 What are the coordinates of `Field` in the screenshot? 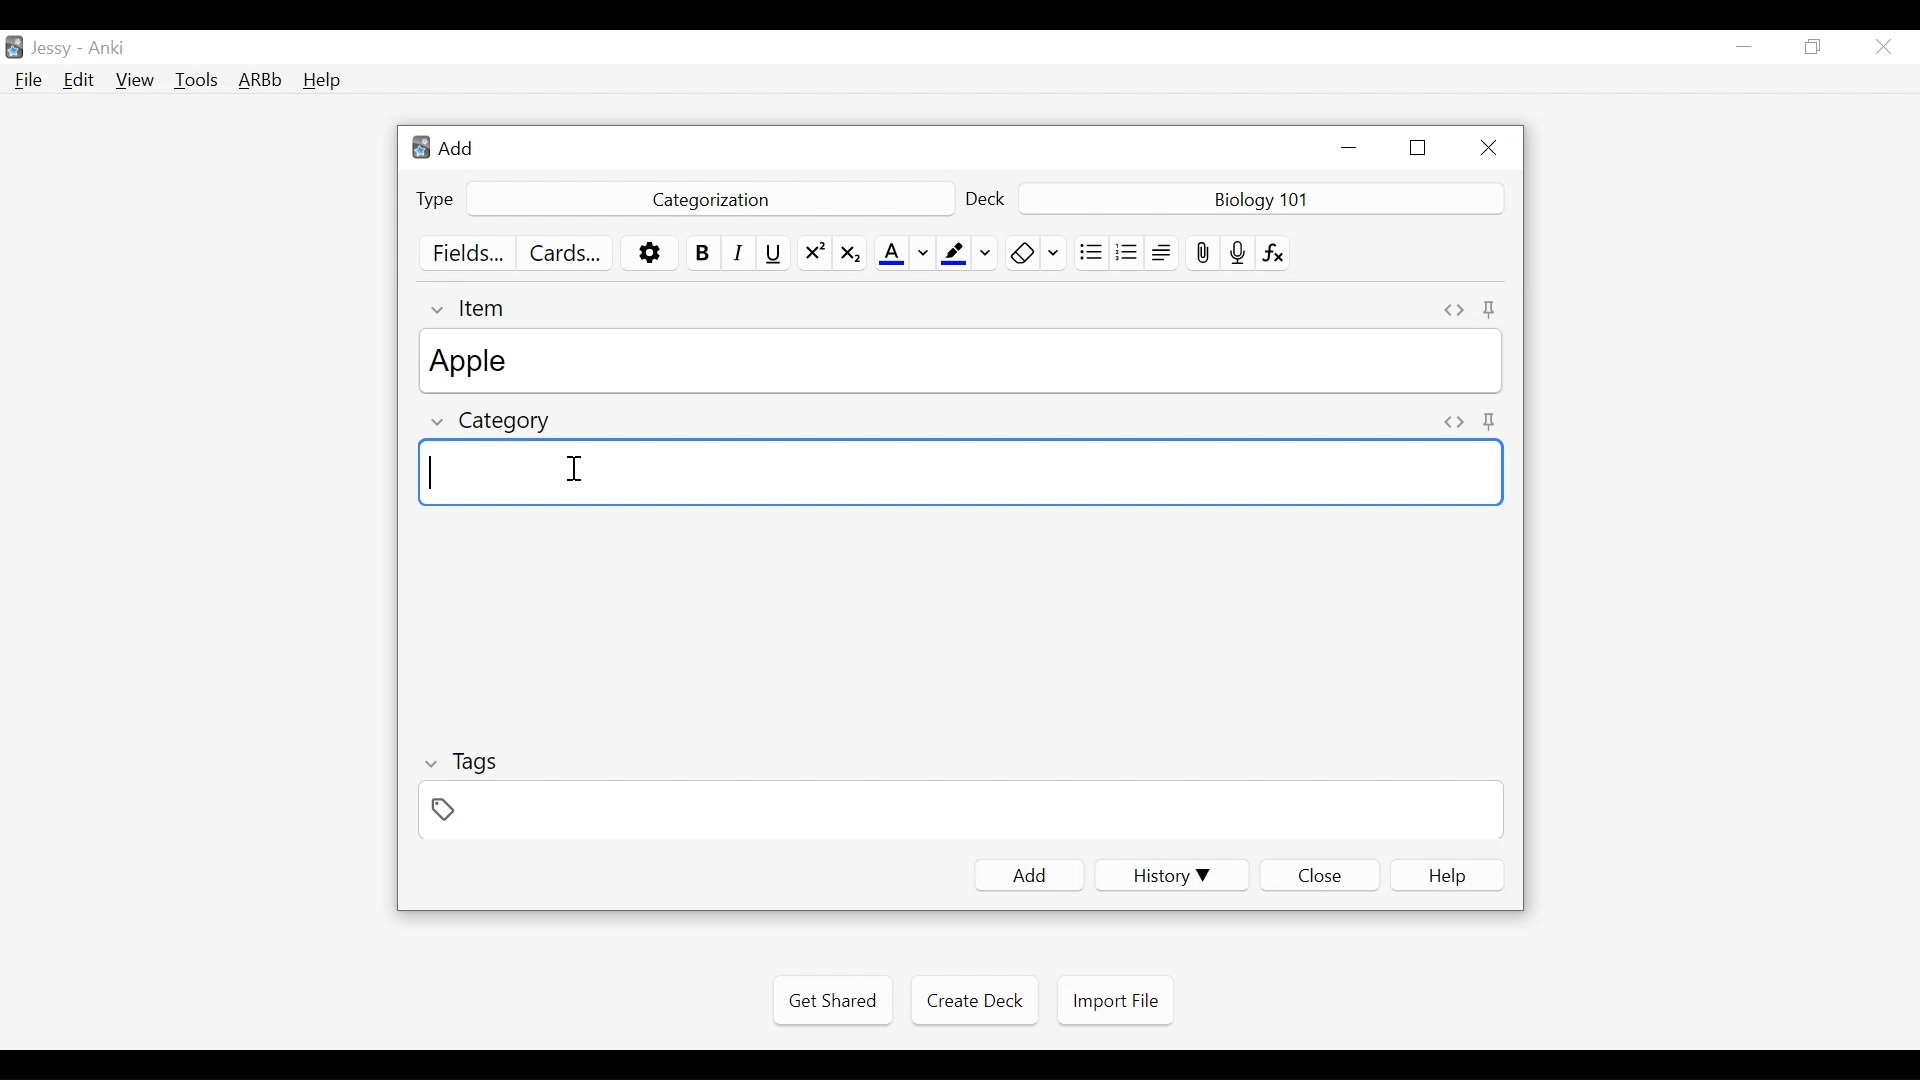 It's located at (957, 809).